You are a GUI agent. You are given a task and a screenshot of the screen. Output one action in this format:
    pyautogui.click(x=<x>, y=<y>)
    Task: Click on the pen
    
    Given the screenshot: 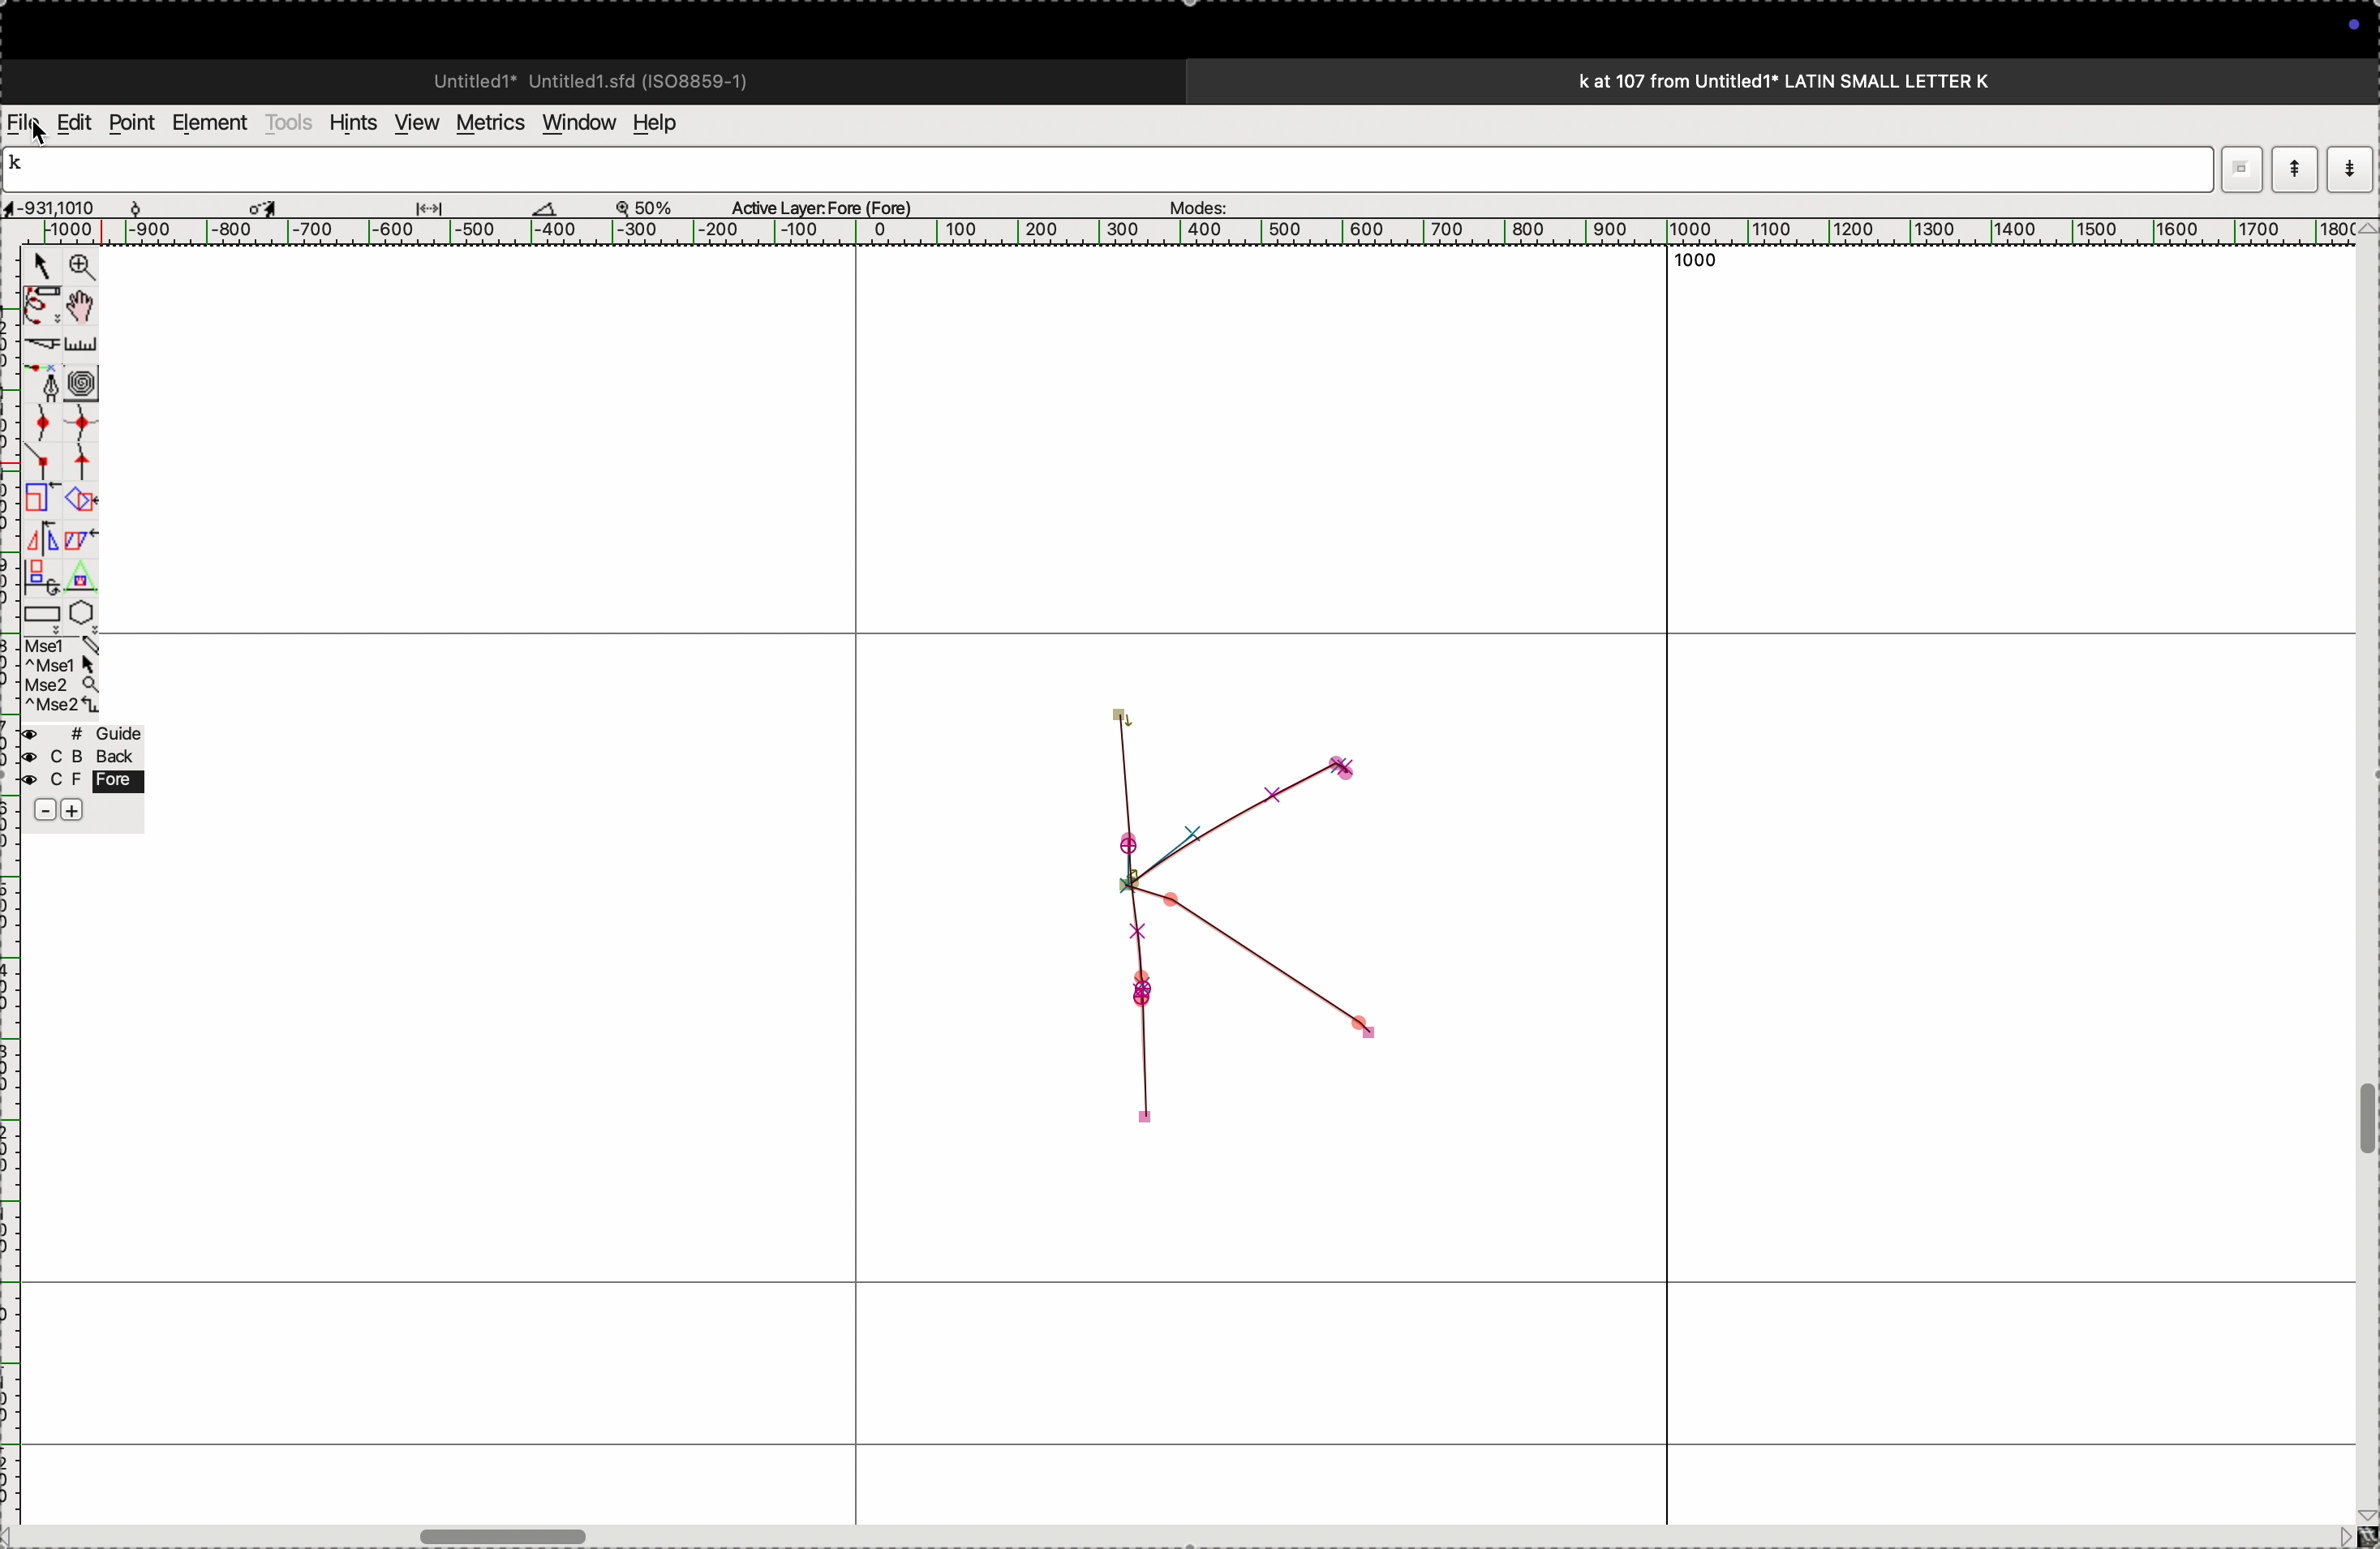 What is the action you would take?
    pyautogui.click(x=42, y=305)
    